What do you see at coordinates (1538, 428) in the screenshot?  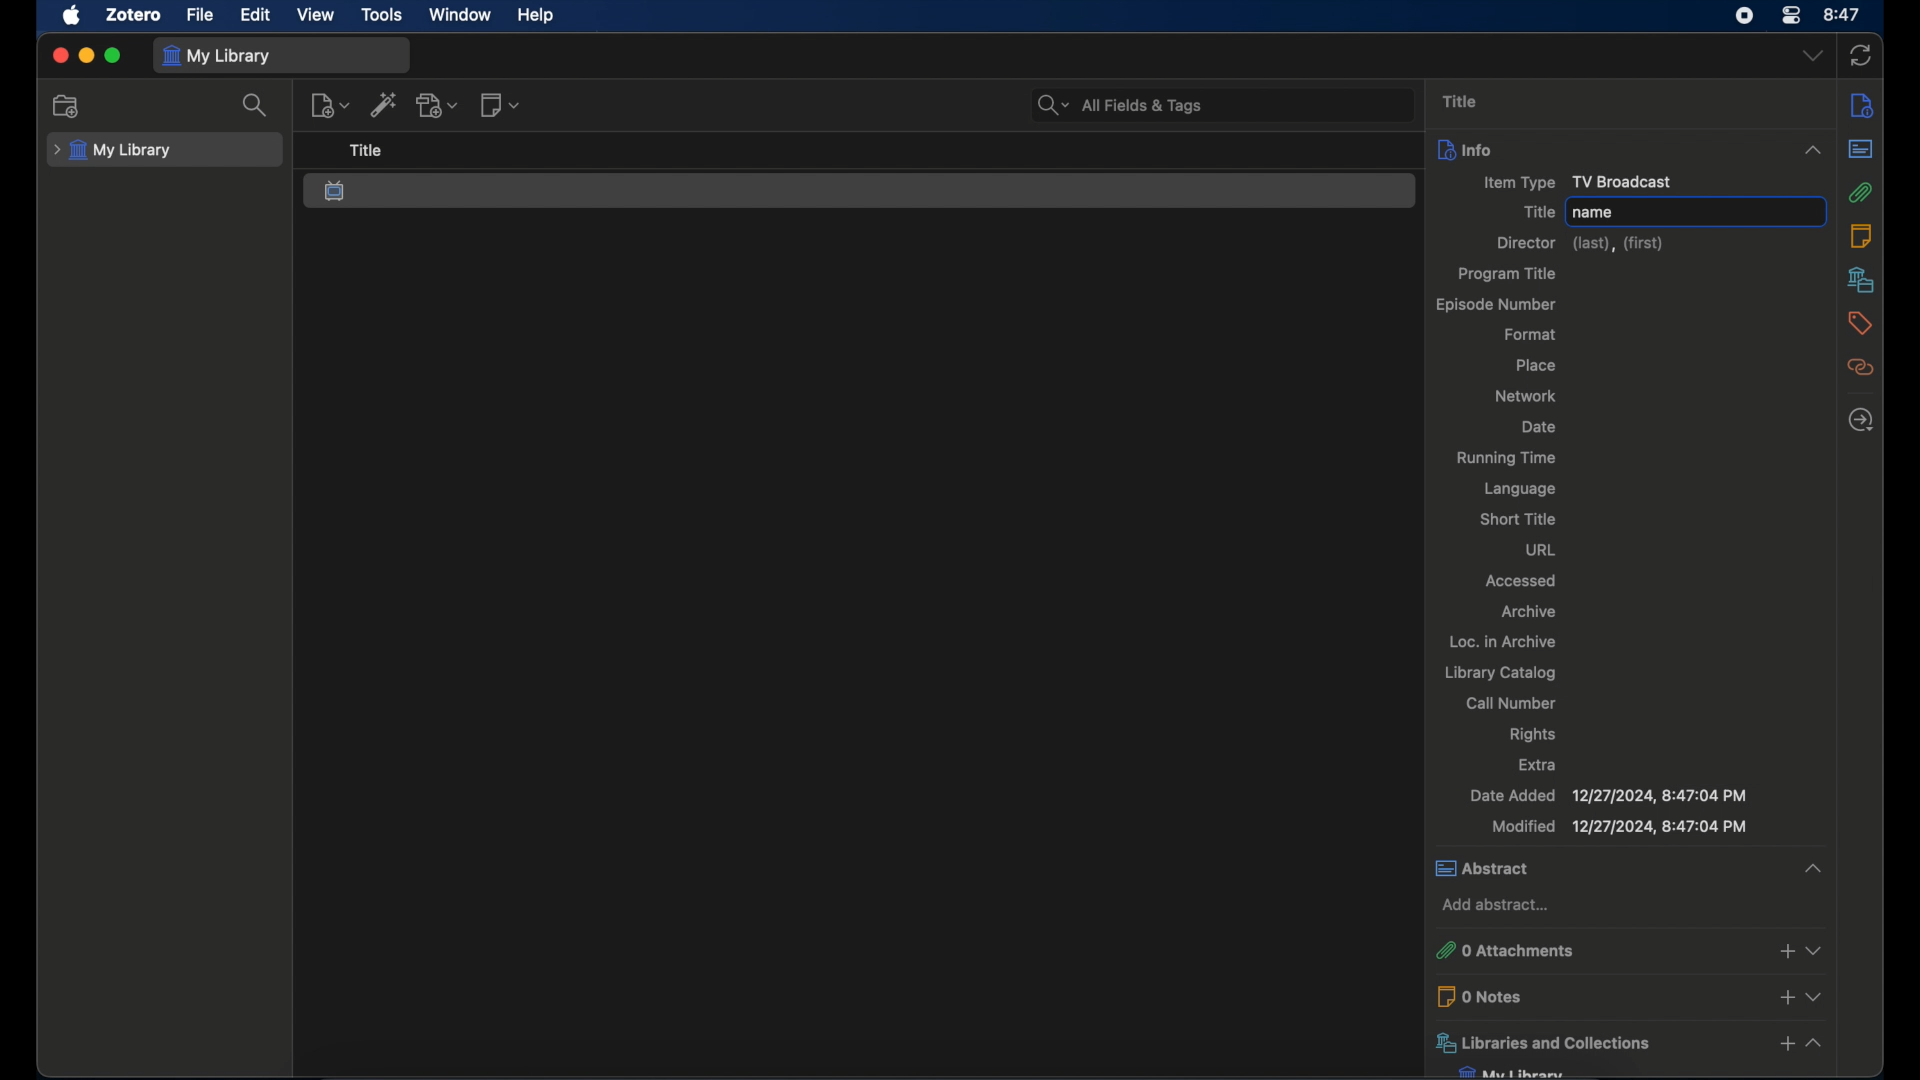 I see `date` at bounding box center [1538, 428].